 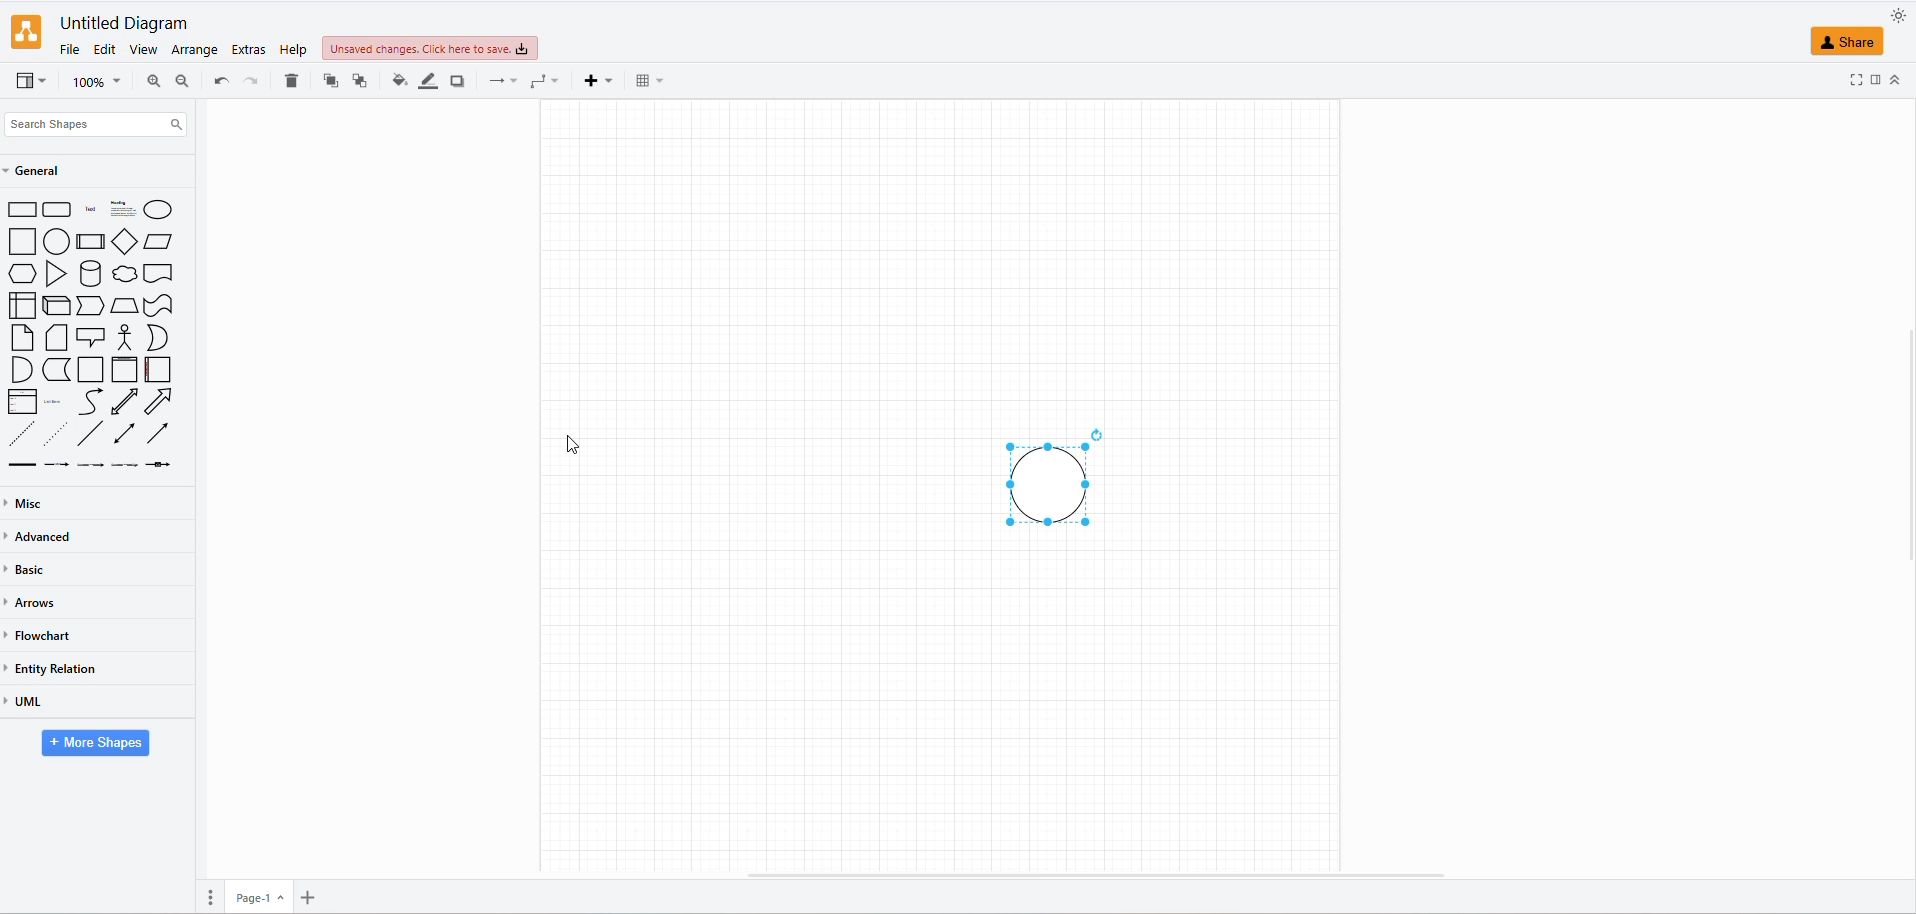 I want to click on LIST ITEM, so click(x=54, y=403).